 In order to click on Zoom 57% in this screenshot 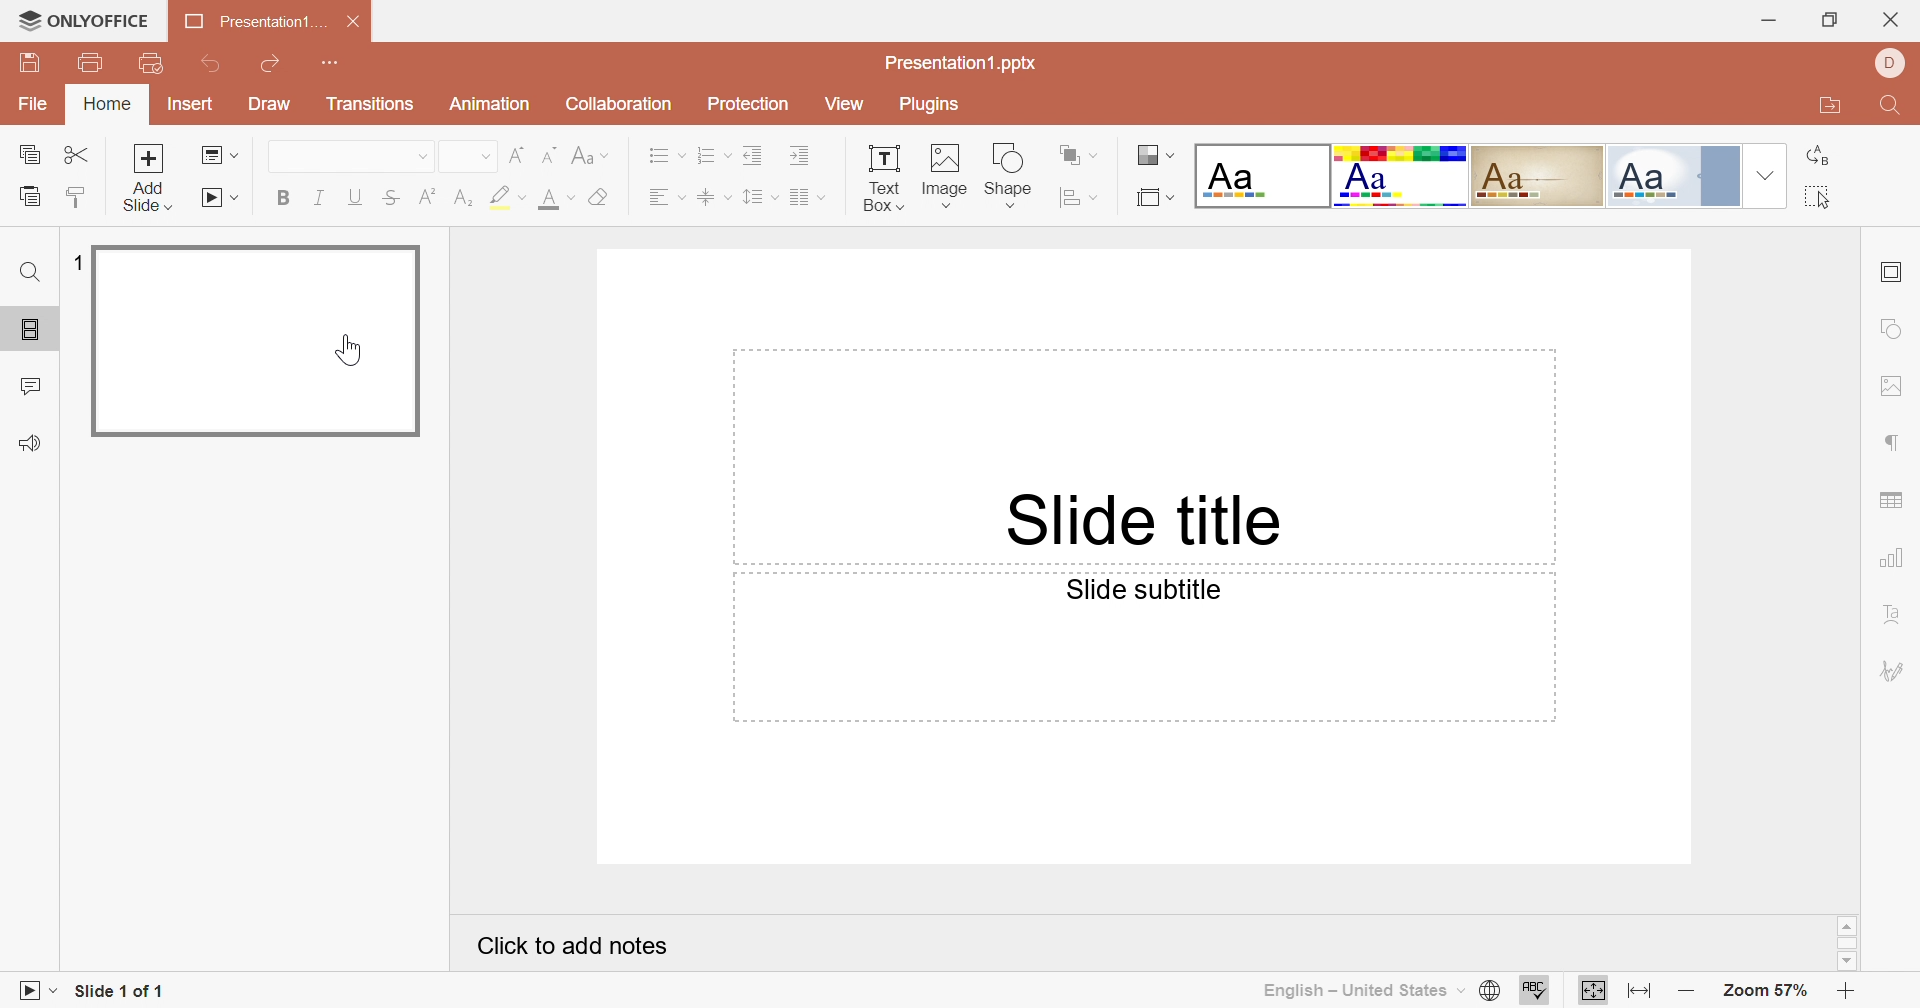, I will do `click(1764, 992)`.